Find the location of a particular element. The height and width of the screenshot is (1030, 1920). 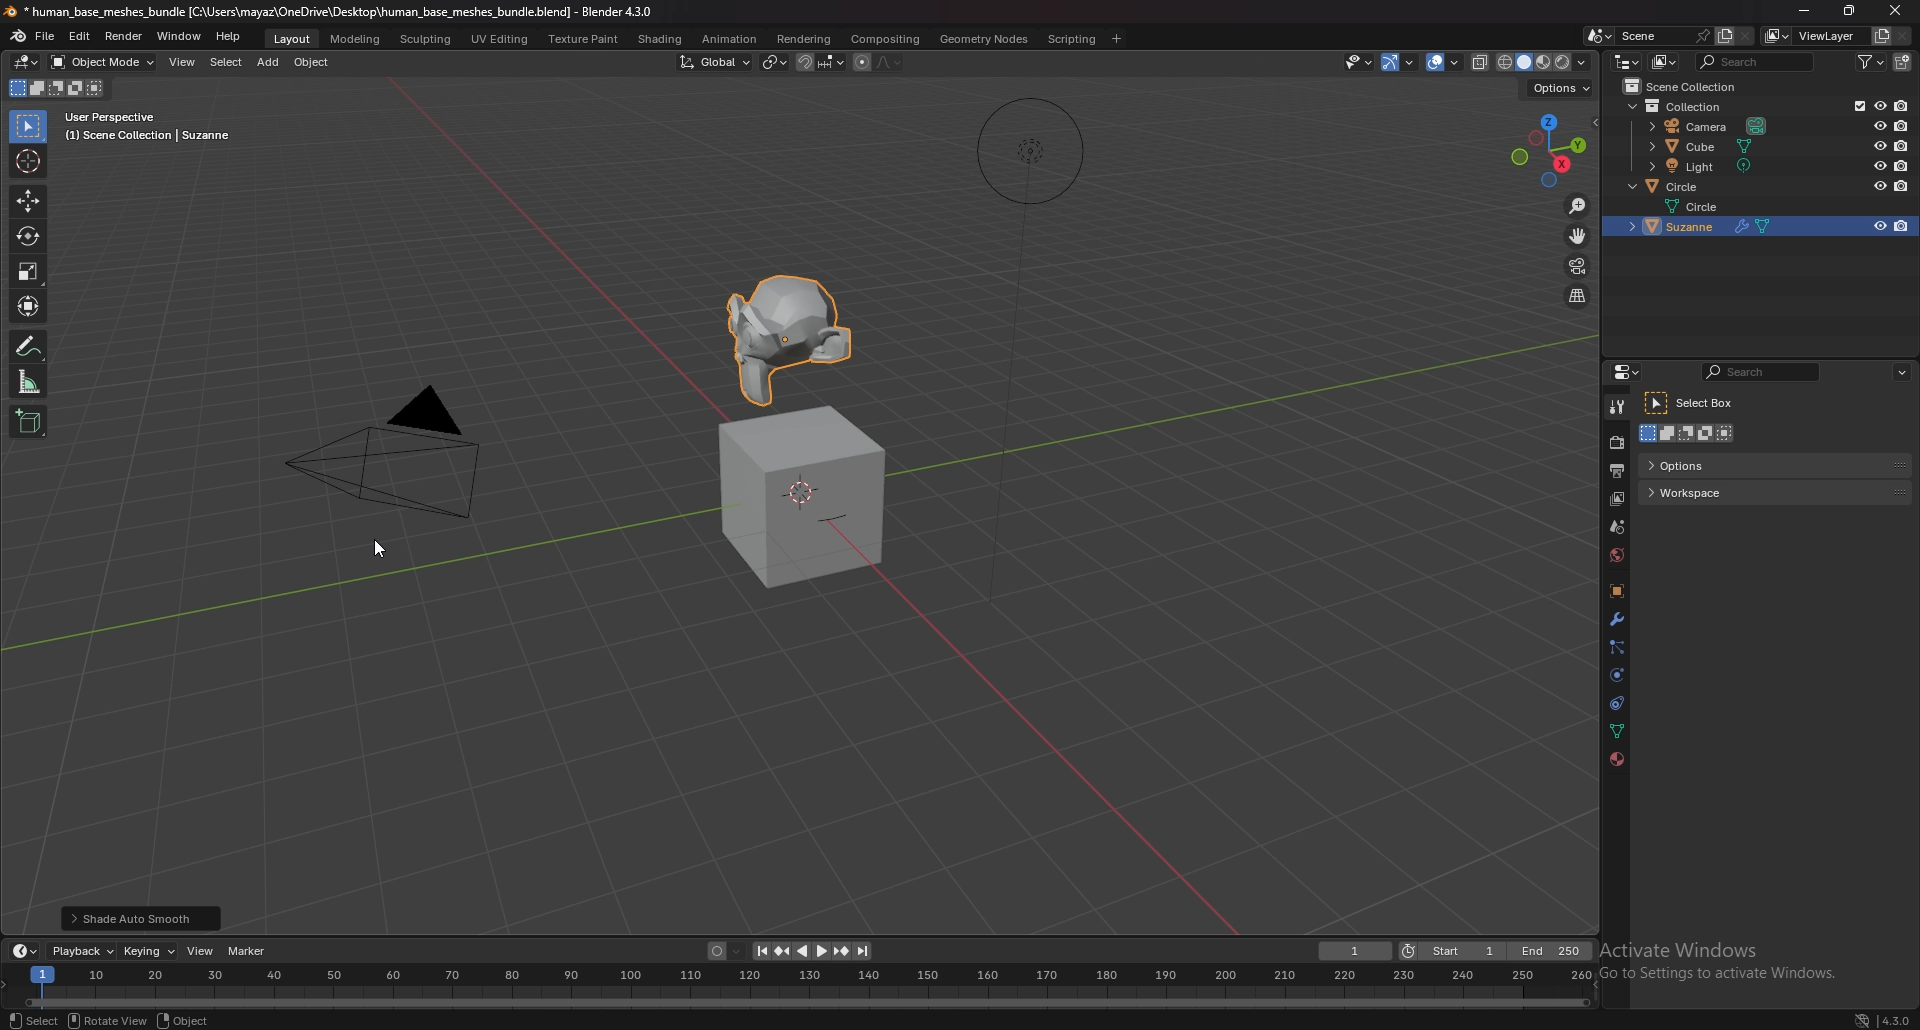

editor type is located at coordinates (27, 62).